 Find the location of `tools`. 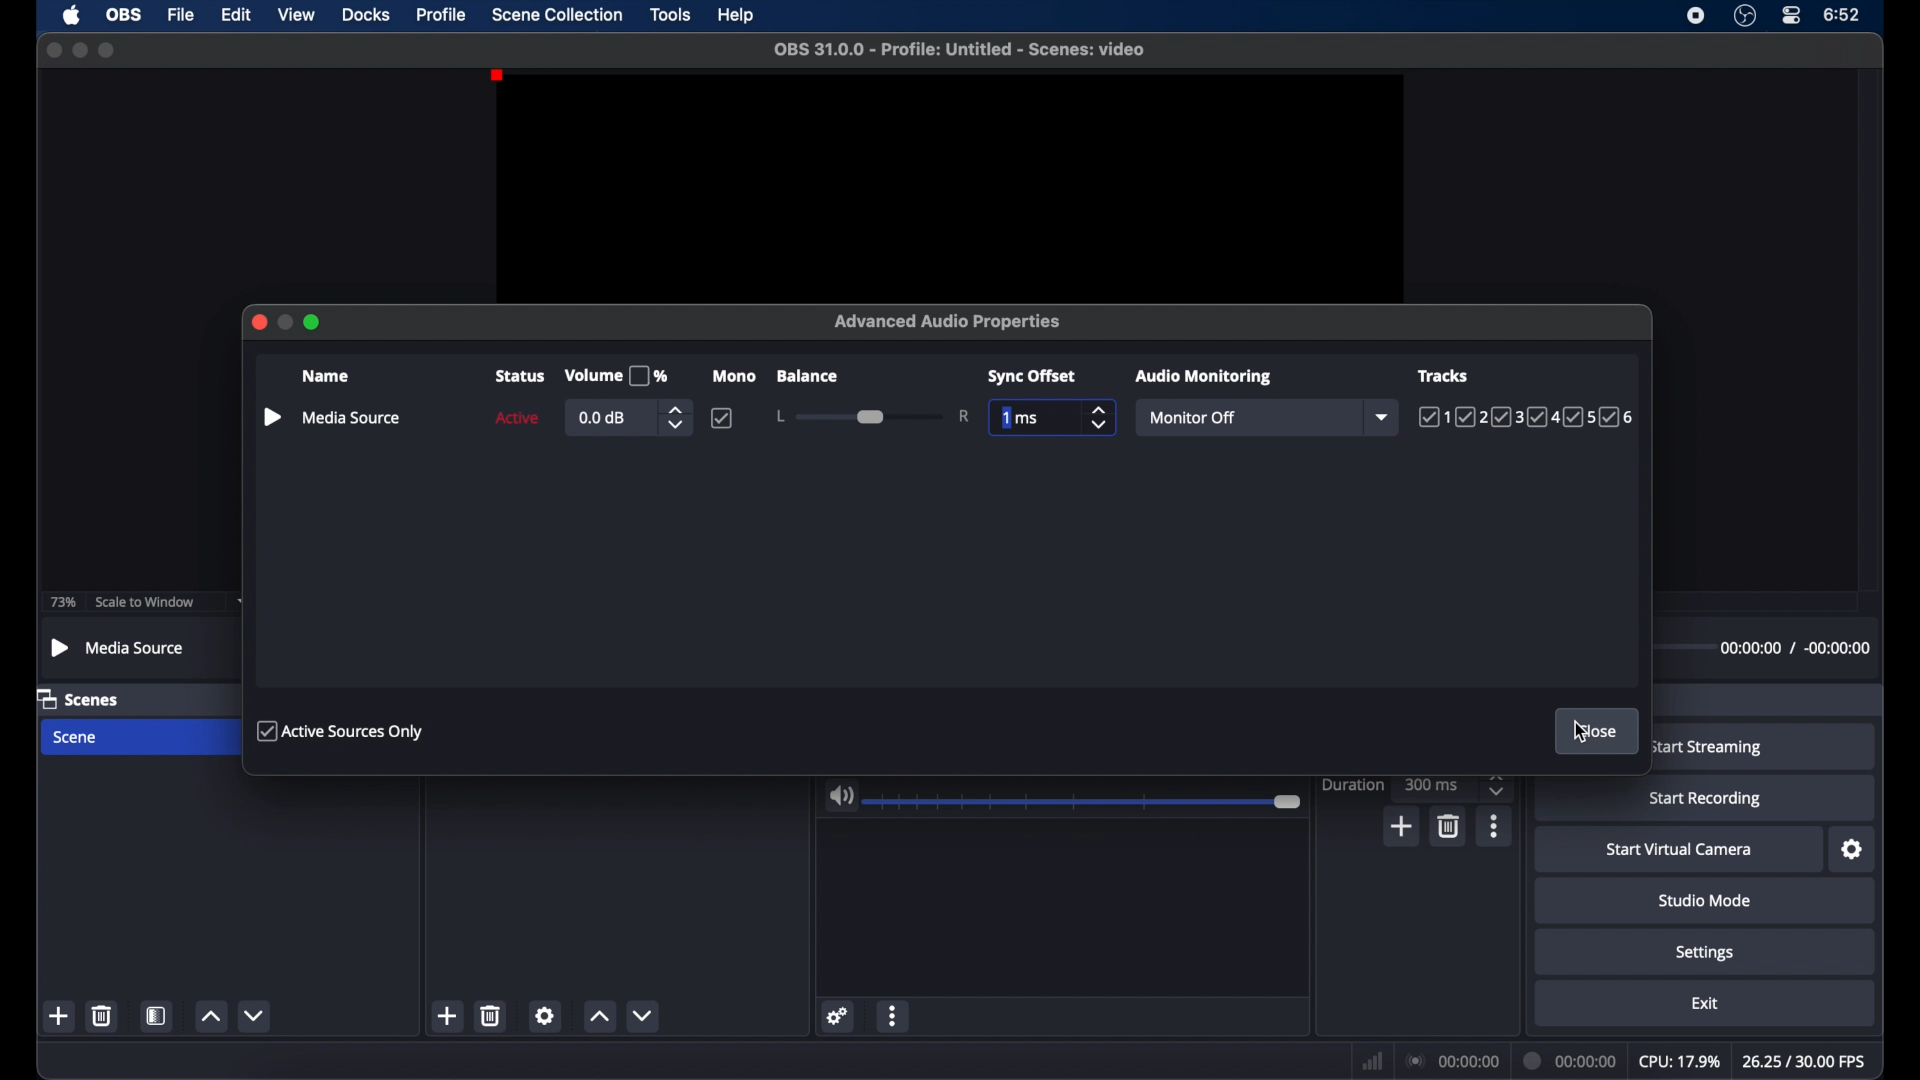

tools is located at coordinates (672, 13).